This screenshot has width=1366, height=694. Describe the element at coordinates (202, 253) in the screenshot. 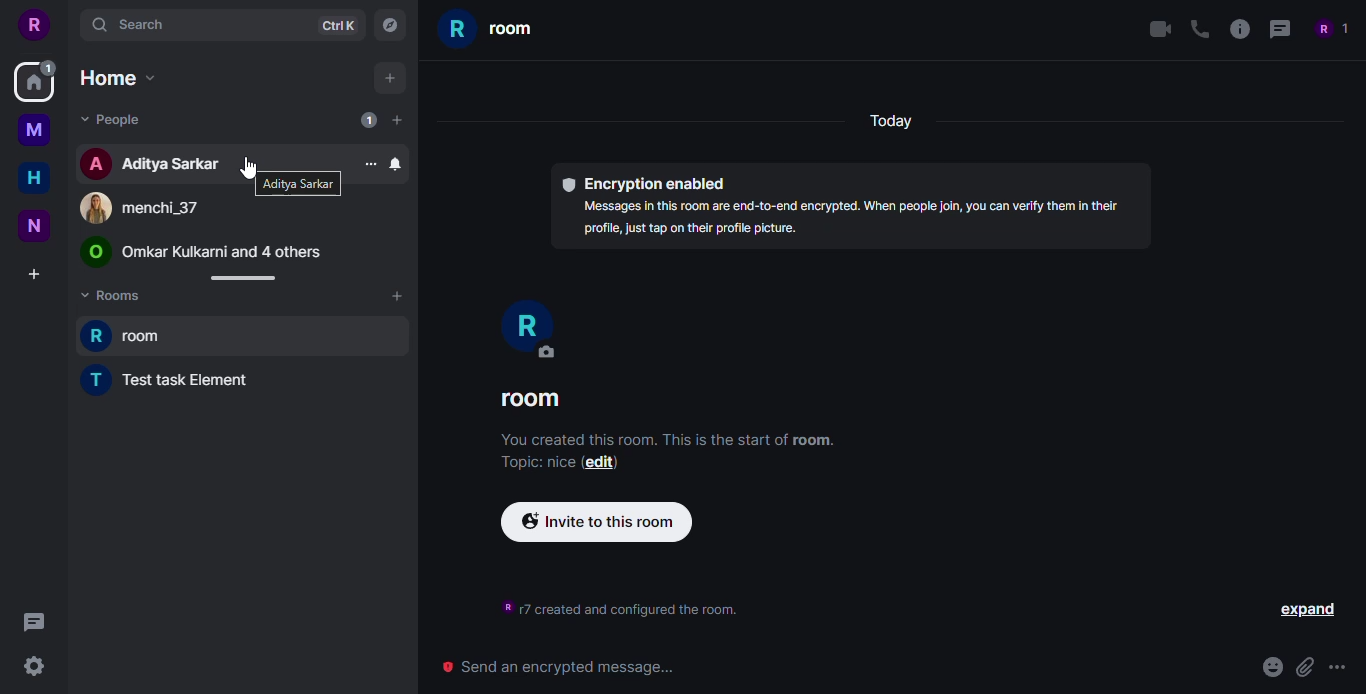

I see `omkar kulkarni and 4 others` at that location.